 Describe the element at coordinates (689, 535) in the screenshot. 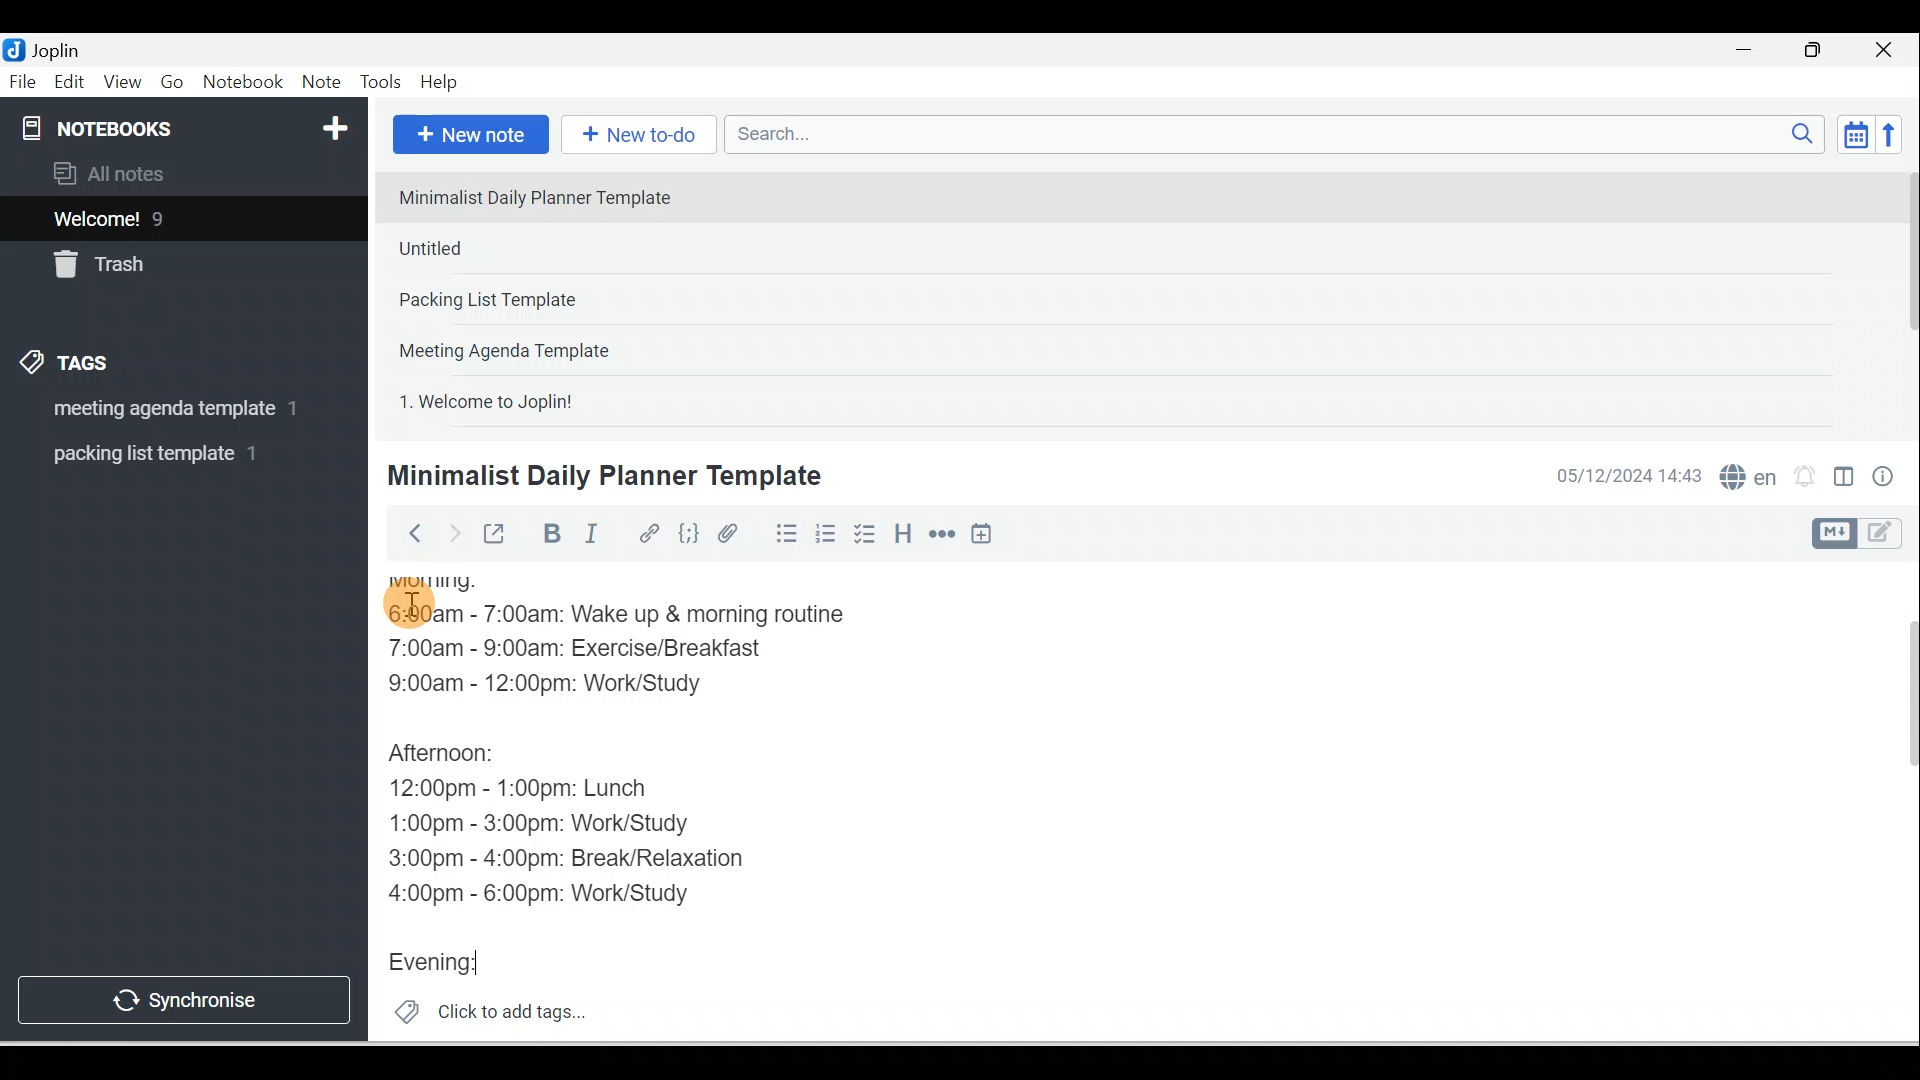

I see `Code` at that location.